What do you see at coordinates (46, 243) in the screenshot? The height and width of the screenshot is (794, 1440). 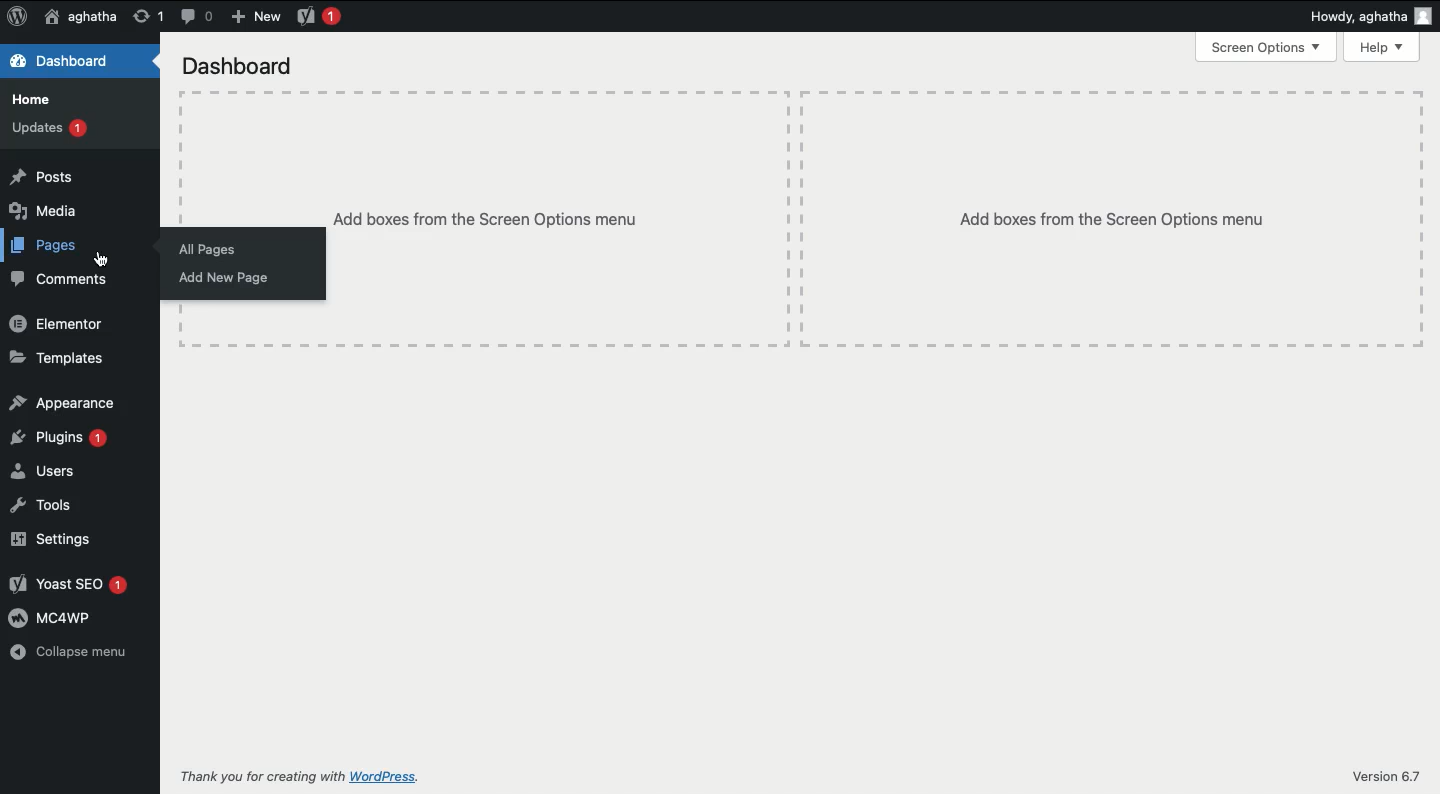 I see `Pages` at bounding box center [46, 243].